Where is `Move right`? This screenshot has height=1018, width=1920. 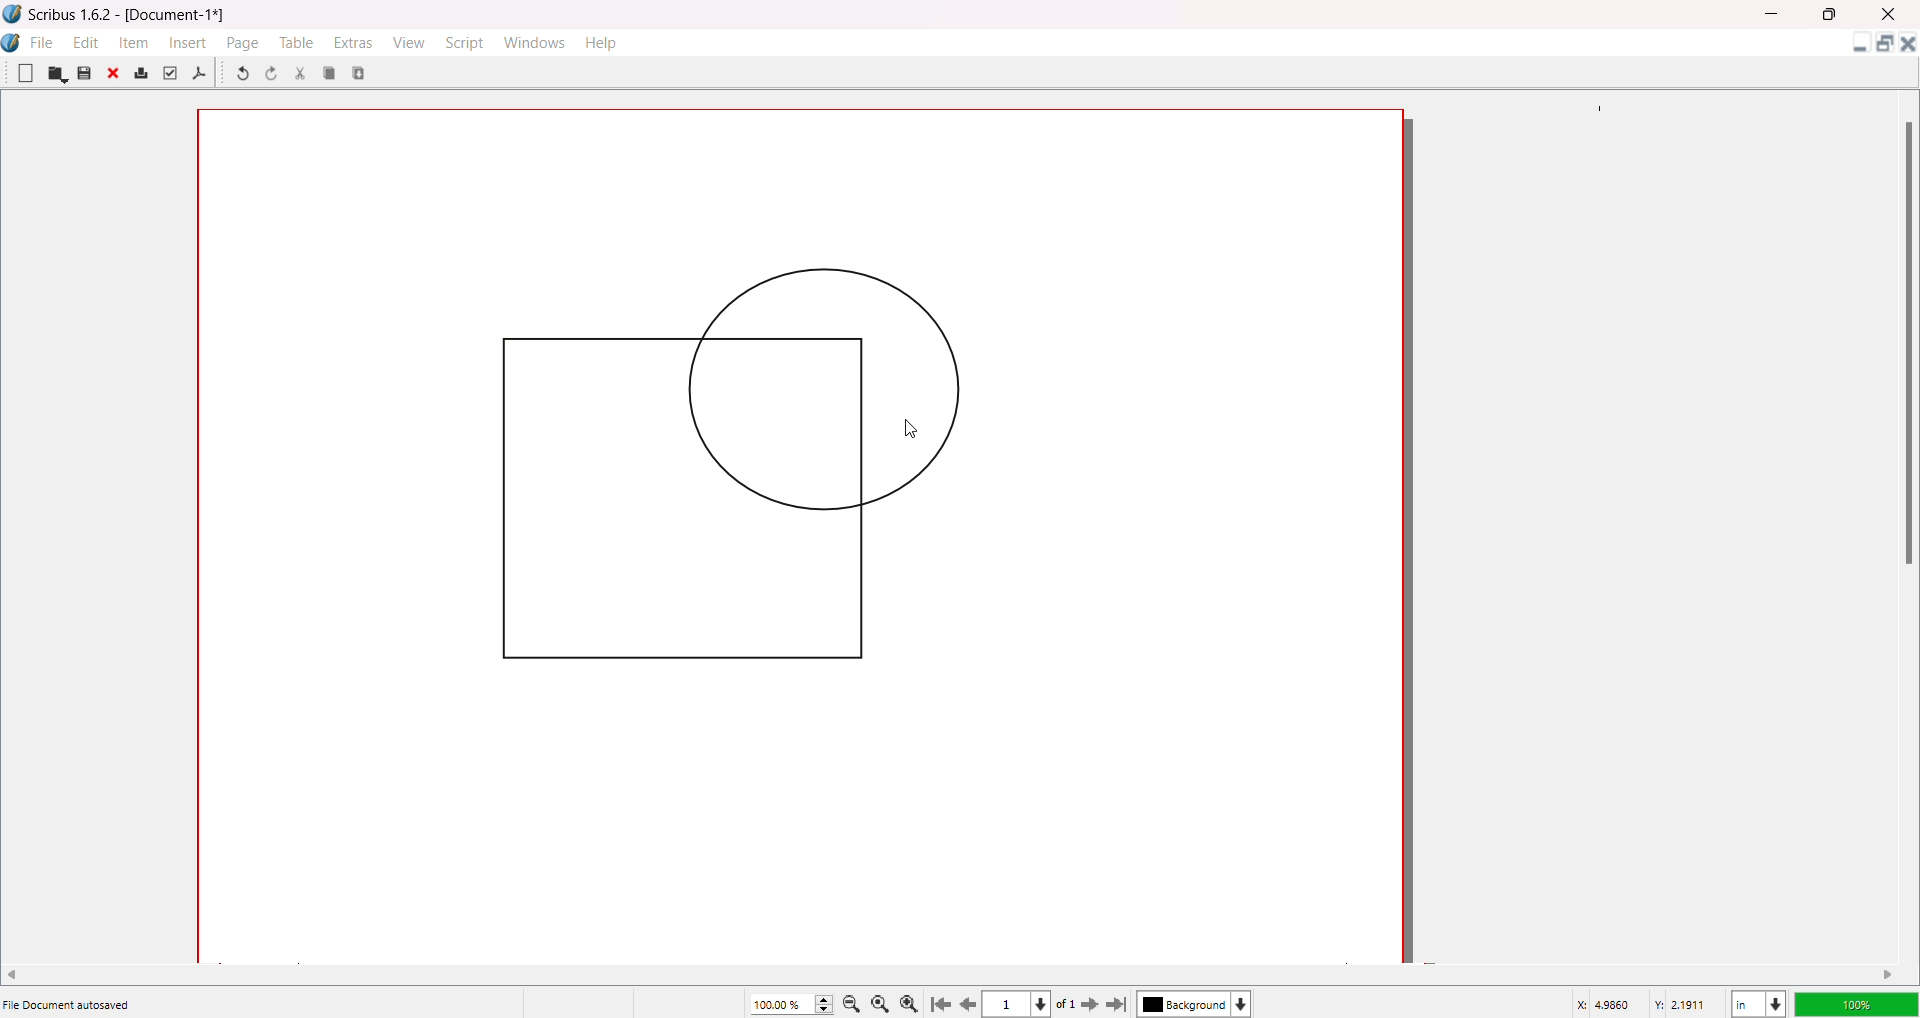 Move right is located at coordinates (1889, 974).